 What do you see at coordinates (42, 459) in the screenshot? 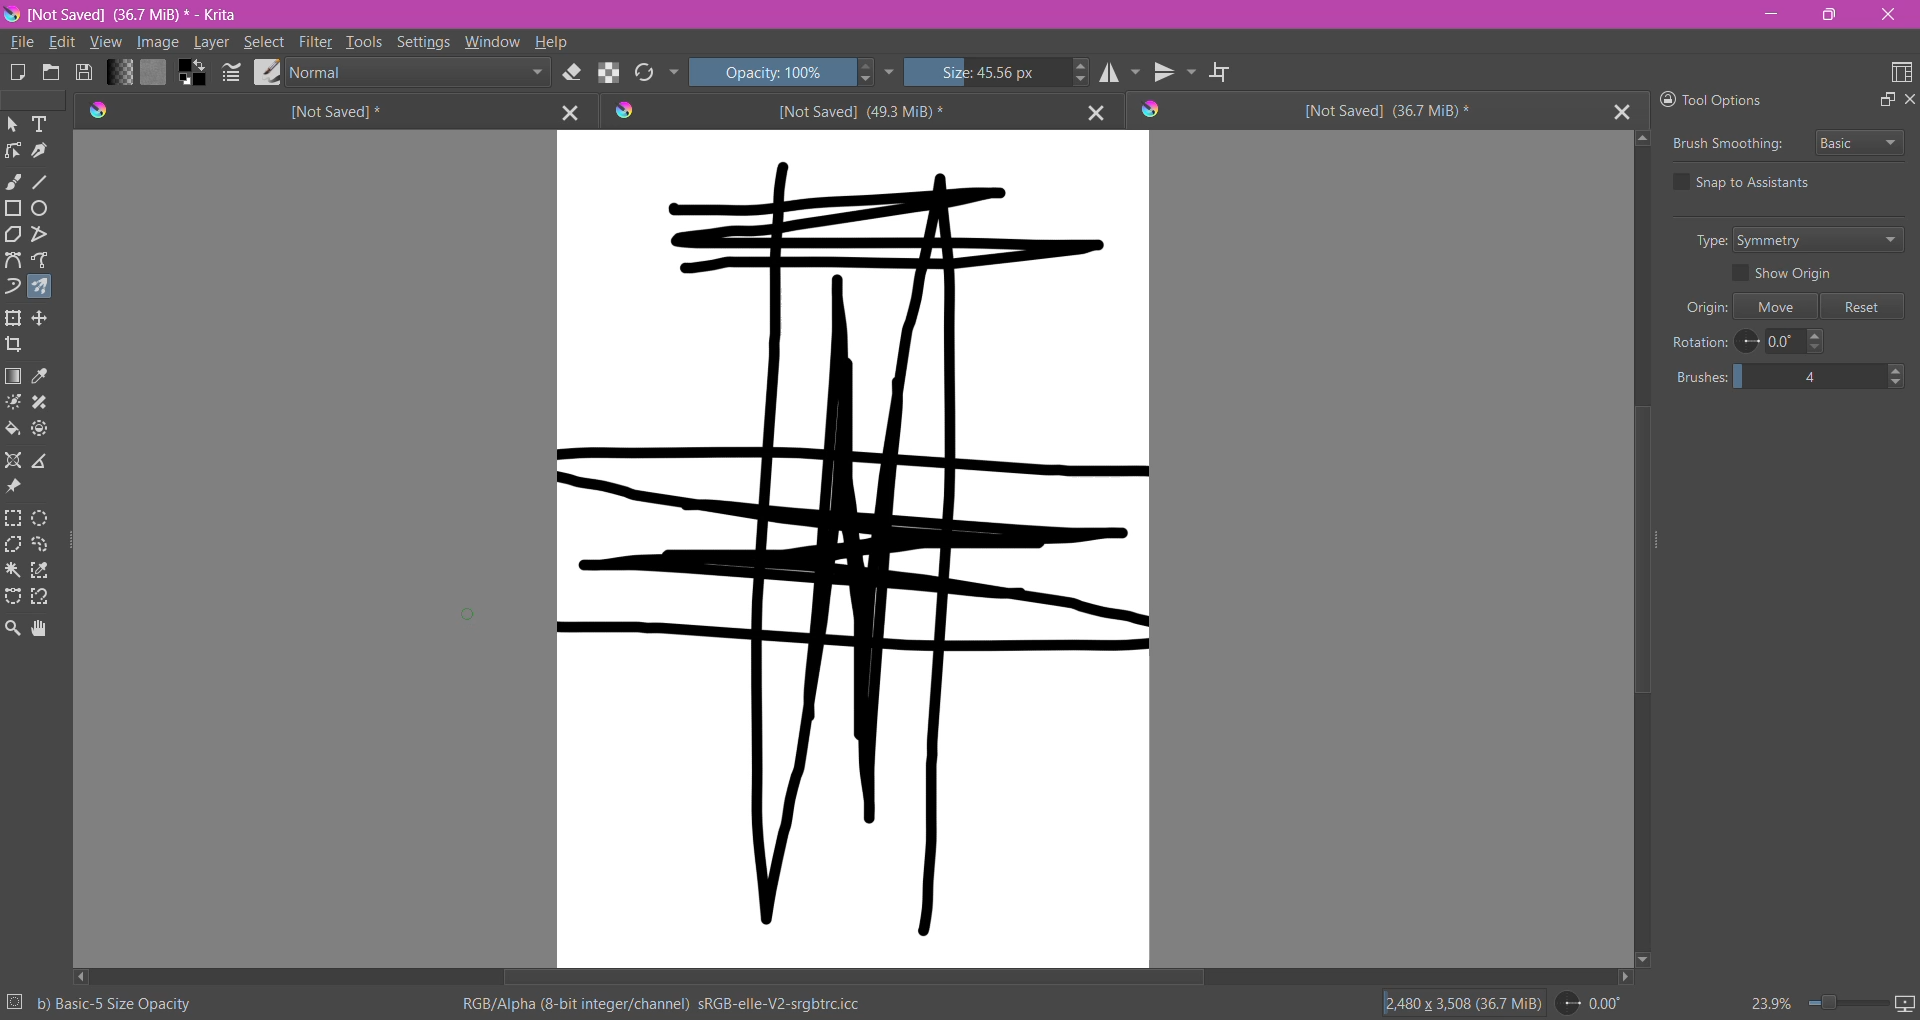
I see `Measure the distance between the two points` at bounding box center [42, 459].